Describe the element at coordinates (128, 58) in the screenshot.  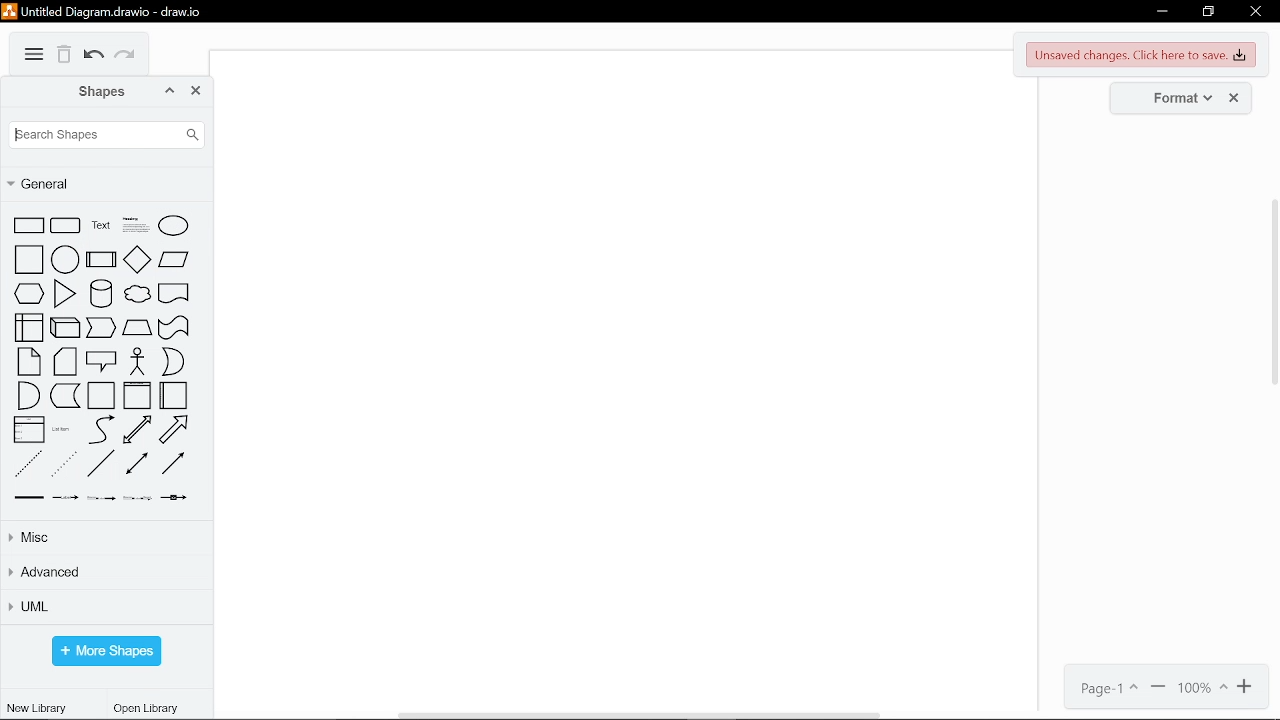
I see `redo` at that location.